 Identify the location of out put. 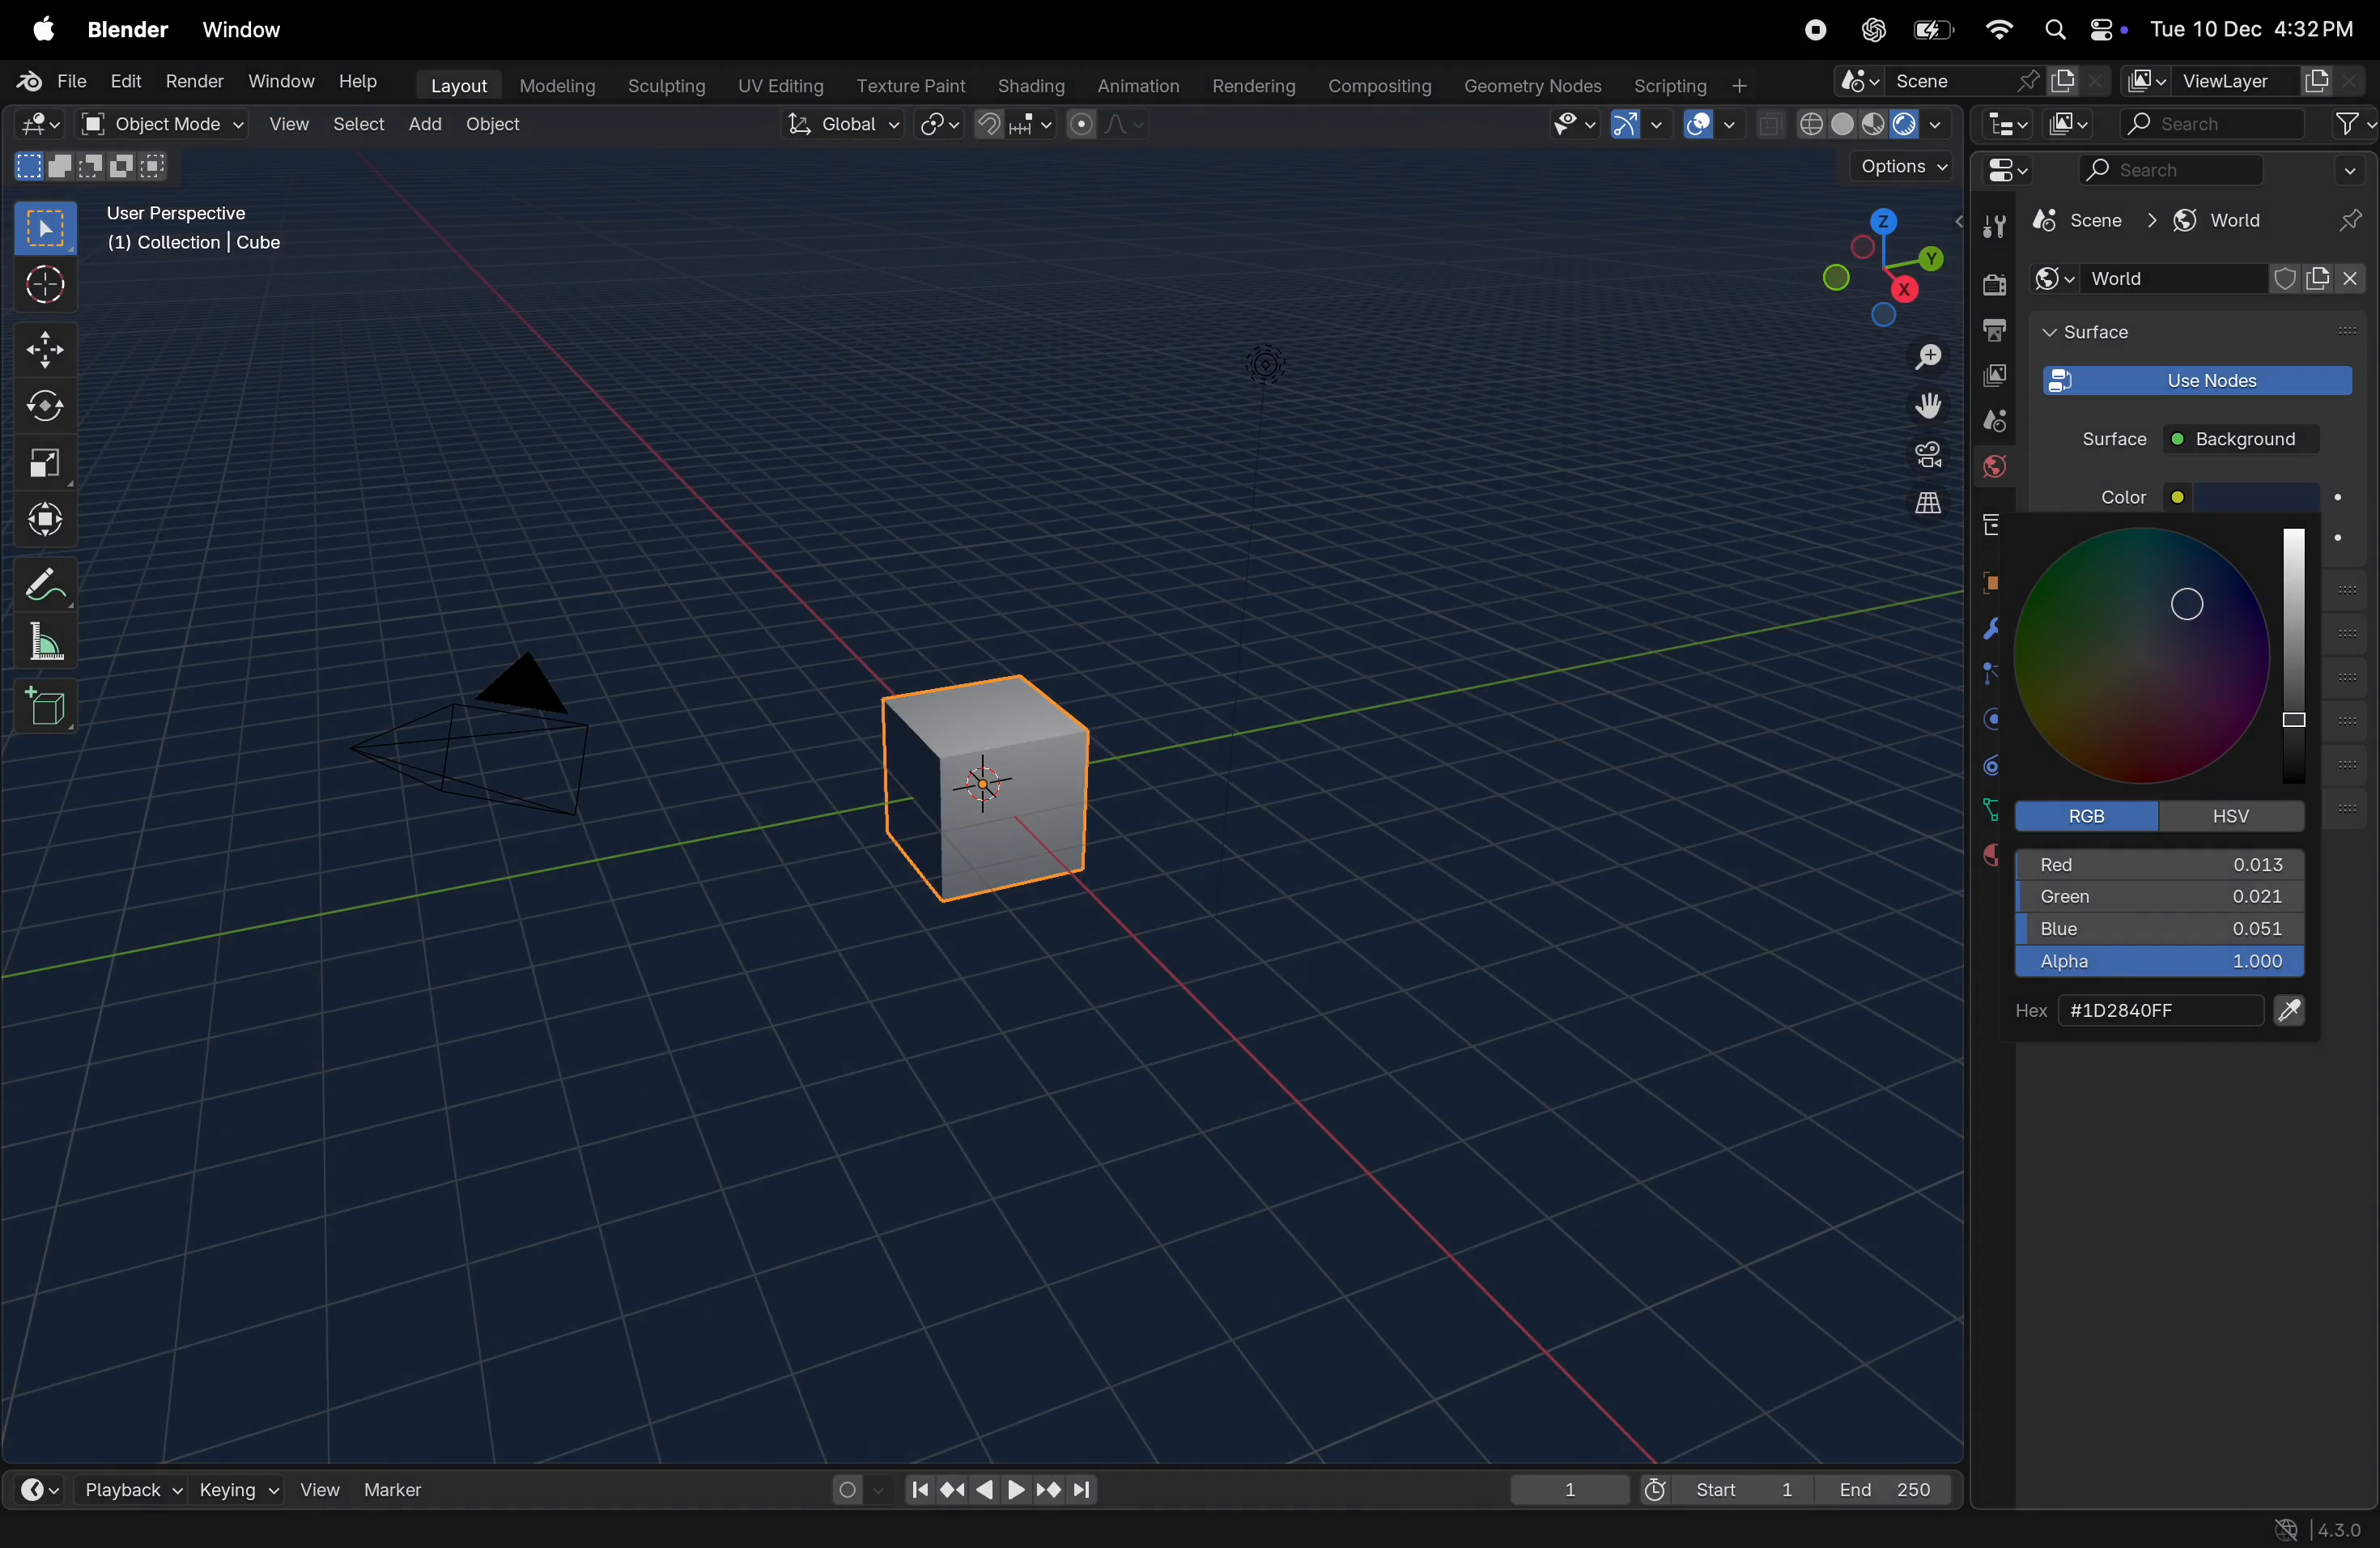
(1991, 375).